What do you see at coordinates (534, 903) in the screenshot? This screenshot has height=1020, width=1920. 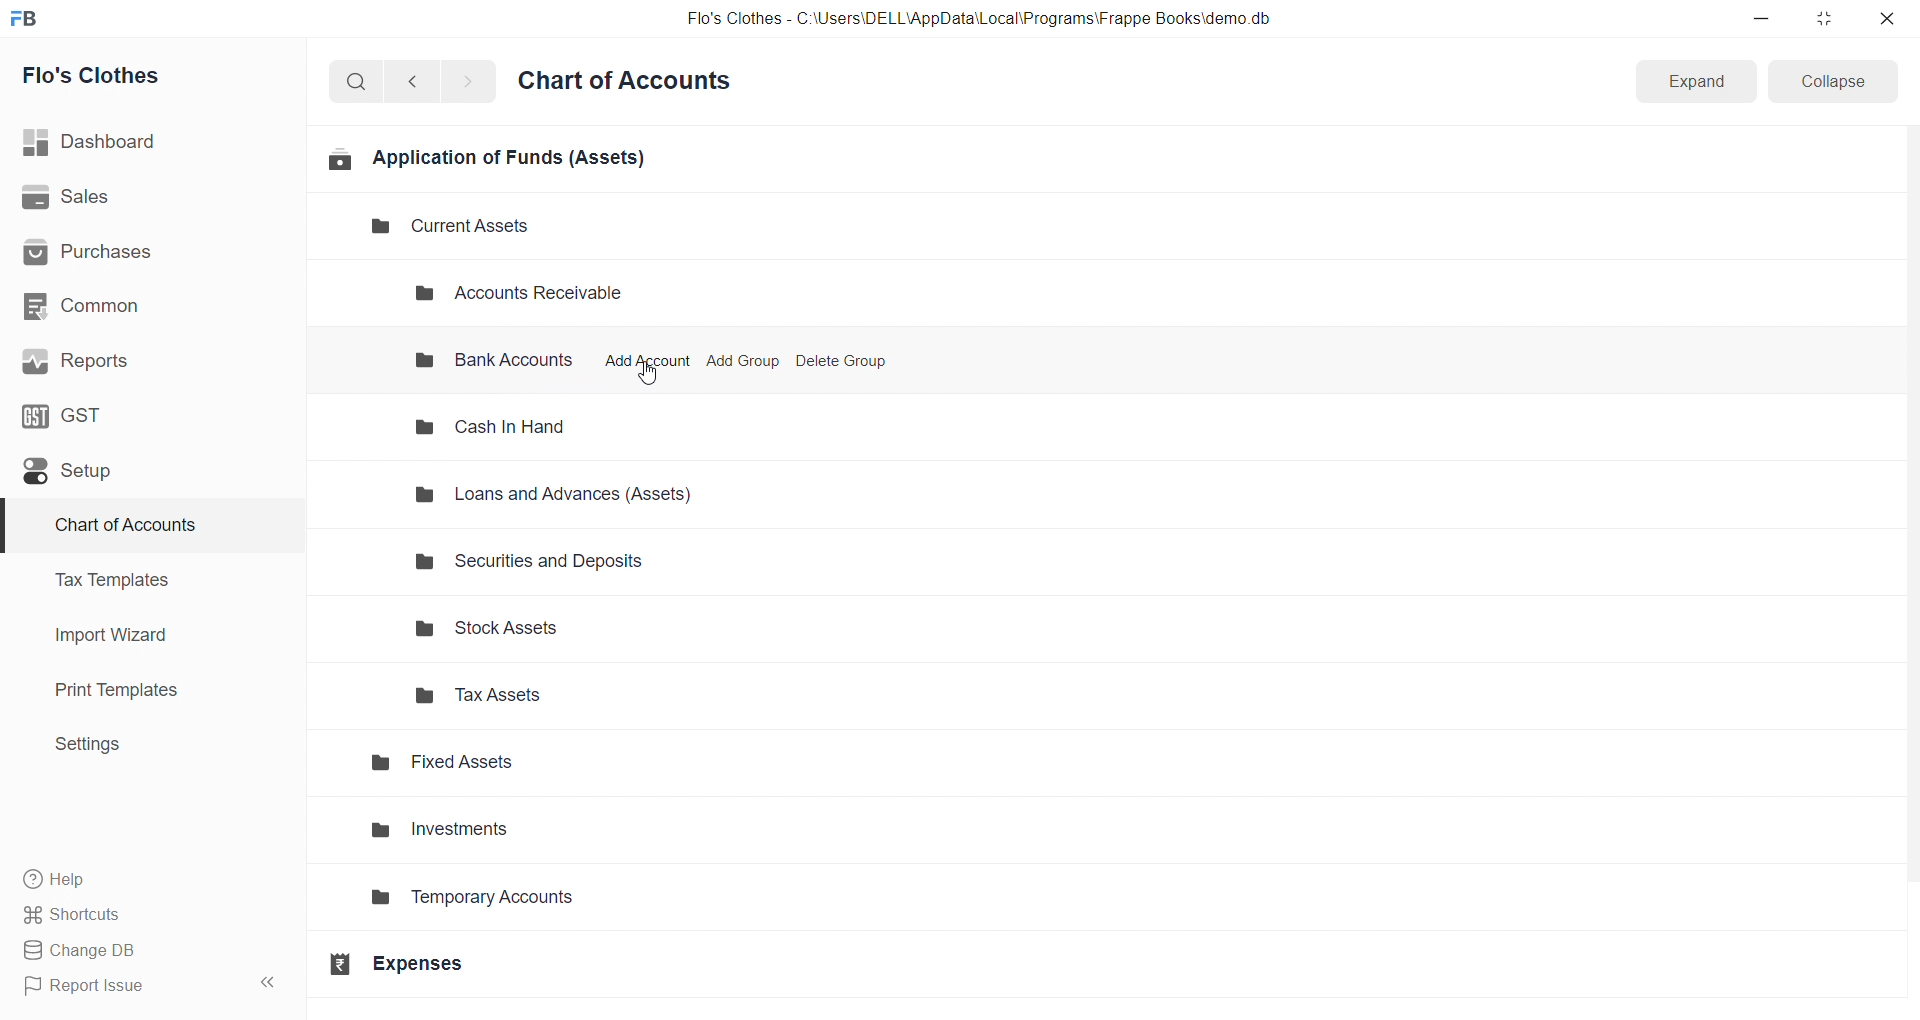 I see `Temporary Accounts` at bounding box center [534, 903].